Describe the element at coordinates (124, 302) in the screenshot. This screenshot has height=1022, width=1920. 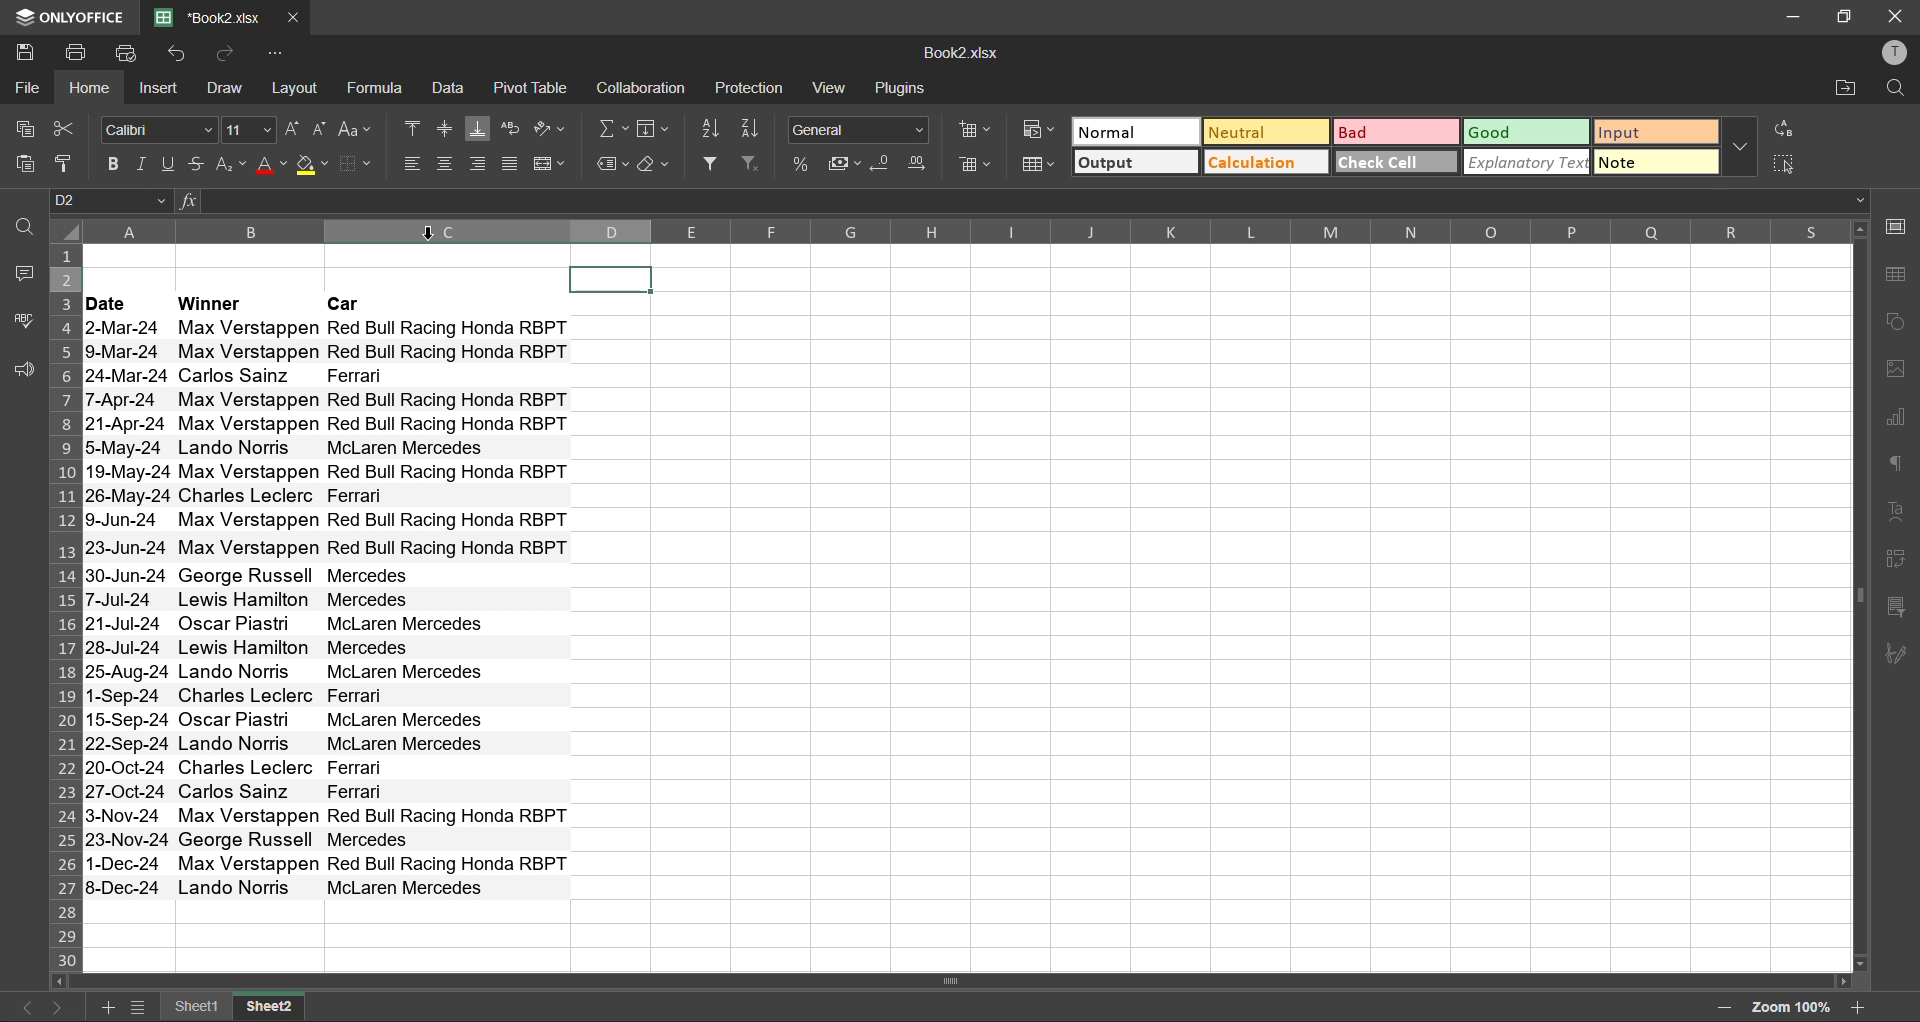
I see `date` at that location.